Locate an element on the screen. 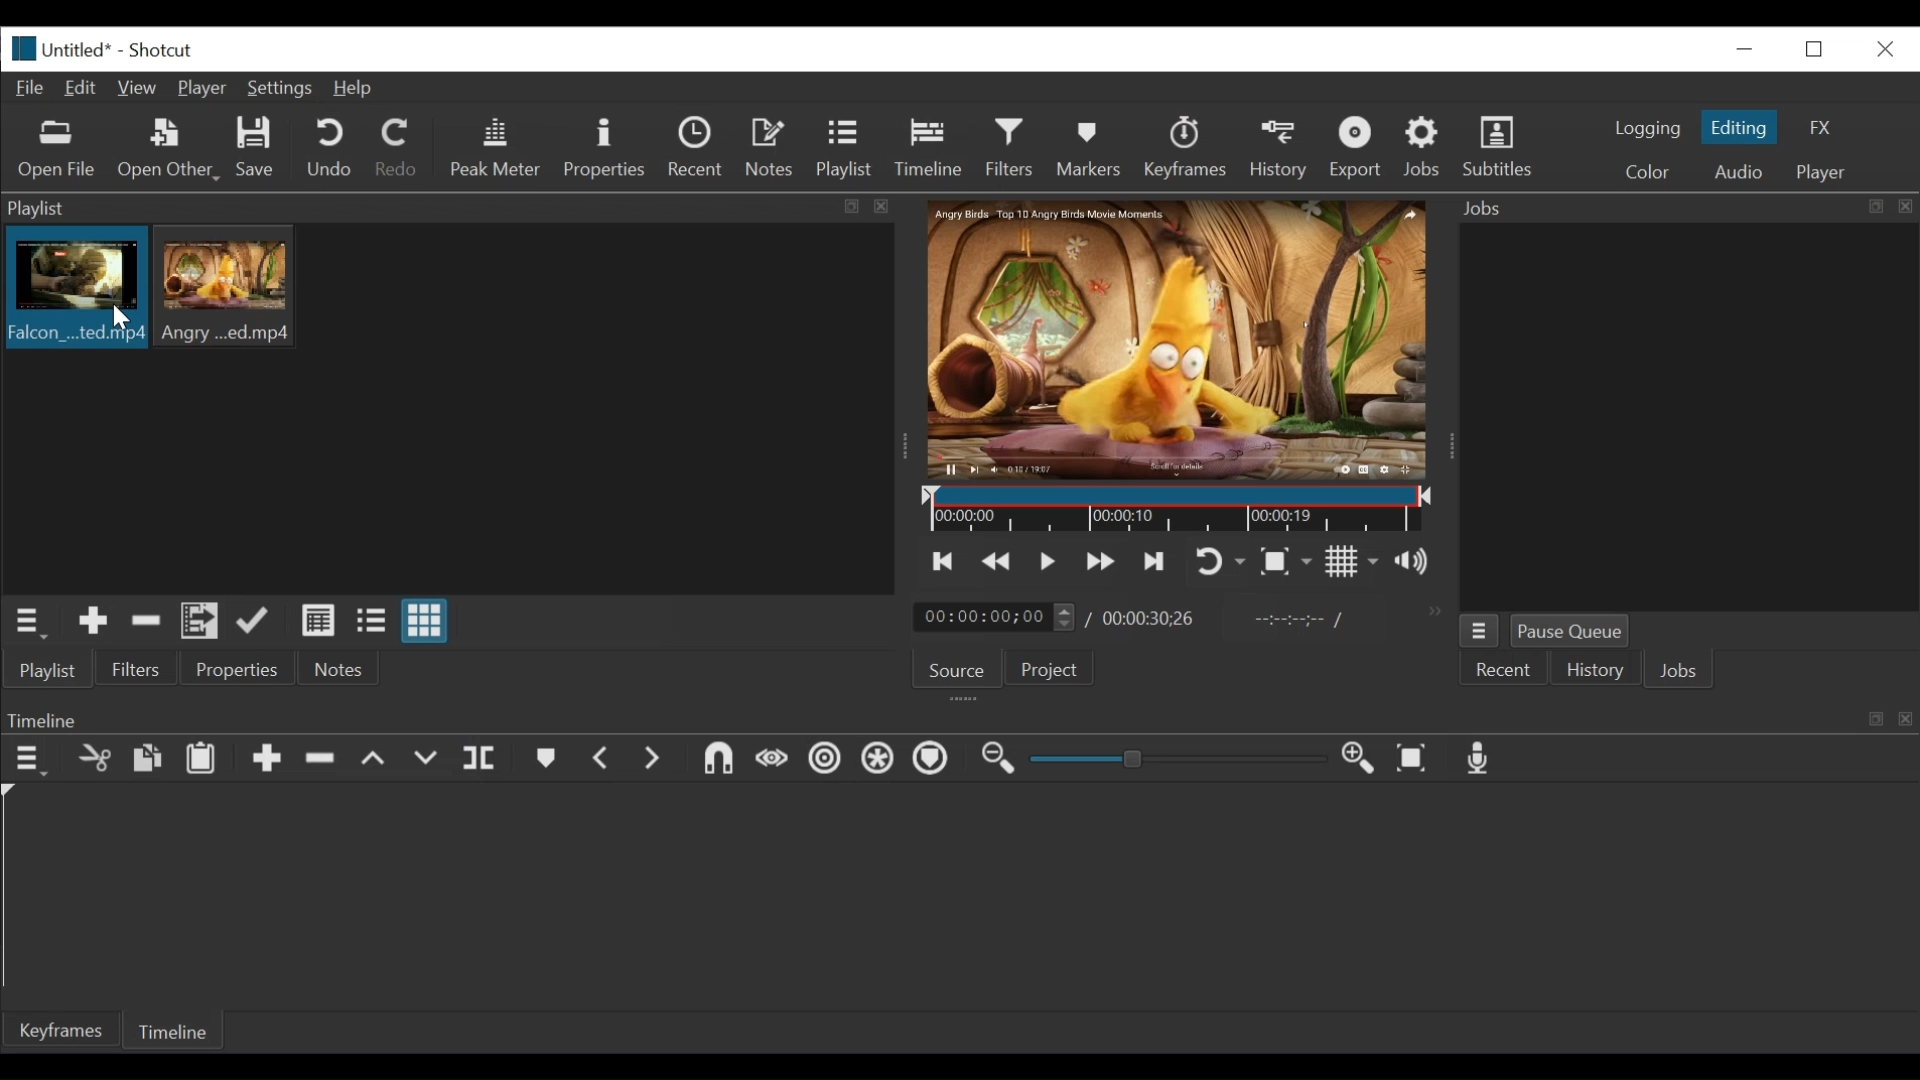 Image resolution: width=1920 pixels, height=1080 pixels. Shotcut logo is located at coordinates (19, 46).